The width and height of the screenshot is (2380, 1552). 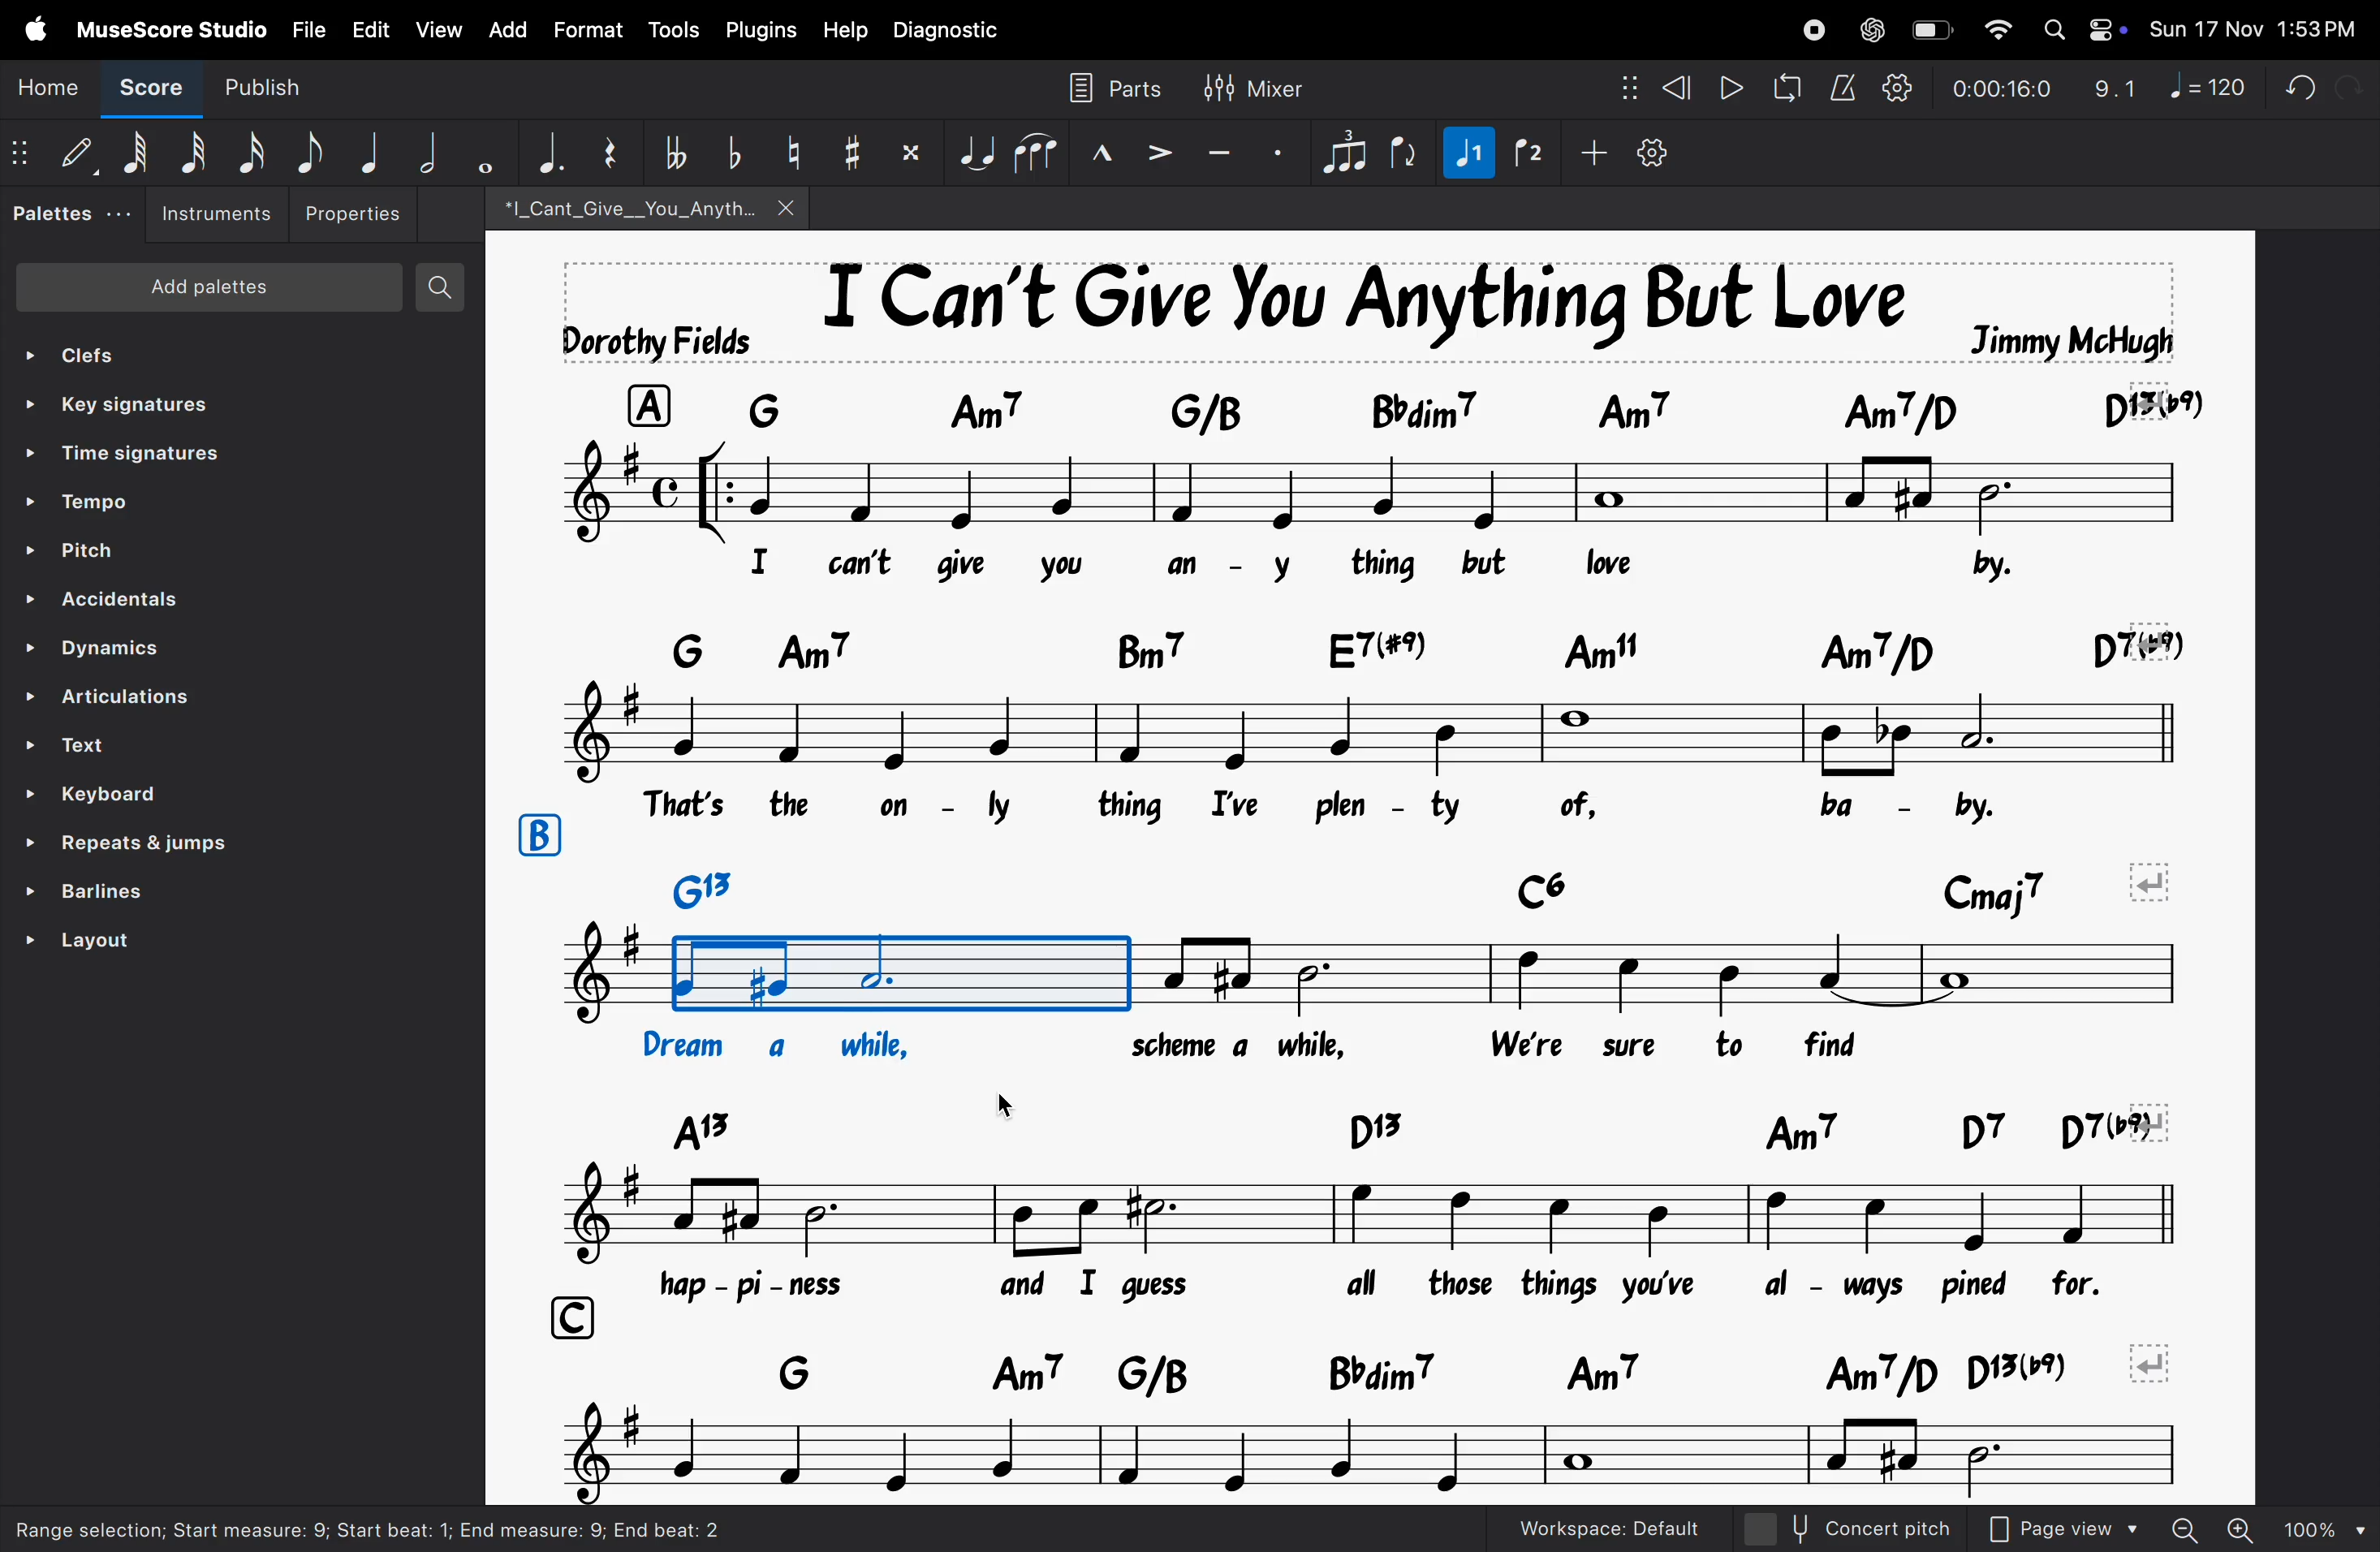 I want to click on wifi, so click(x=1994, y=29).